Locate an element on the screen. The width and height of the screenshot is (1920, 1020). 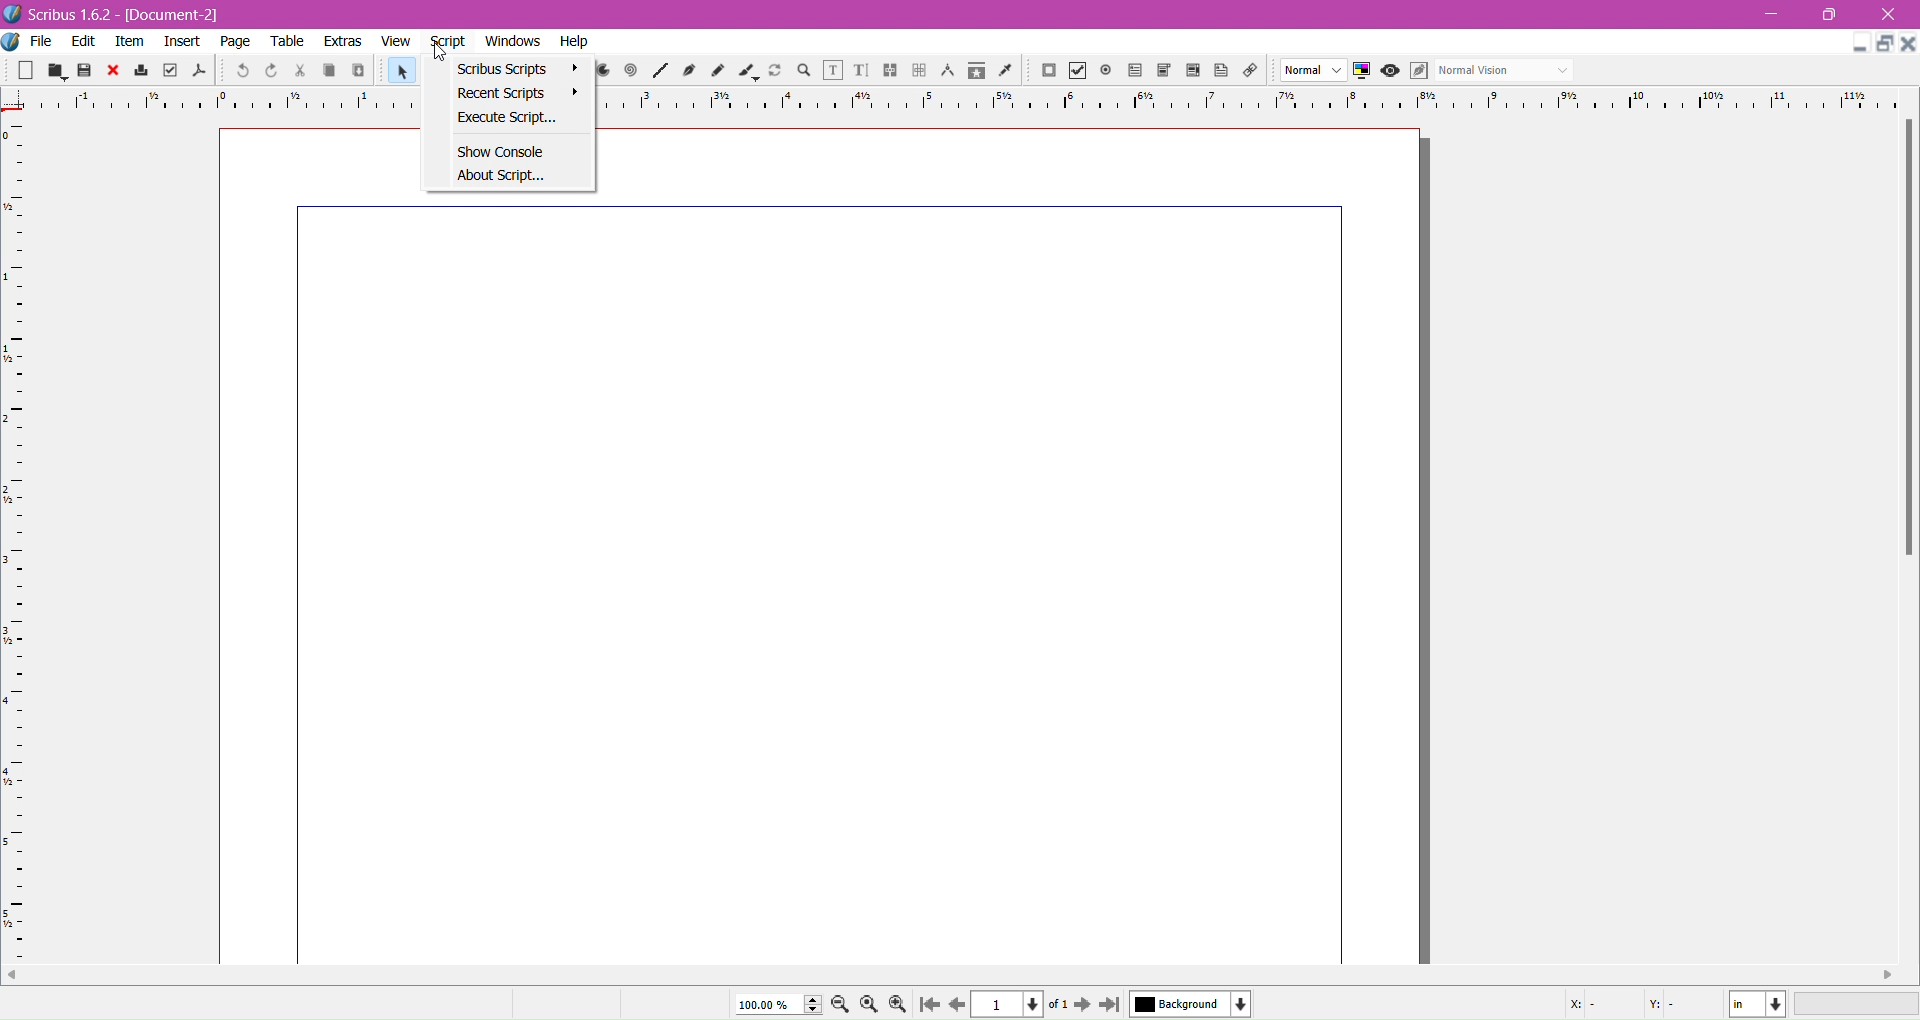
Edit Contents of Frame is located at coordinates (833, 71).